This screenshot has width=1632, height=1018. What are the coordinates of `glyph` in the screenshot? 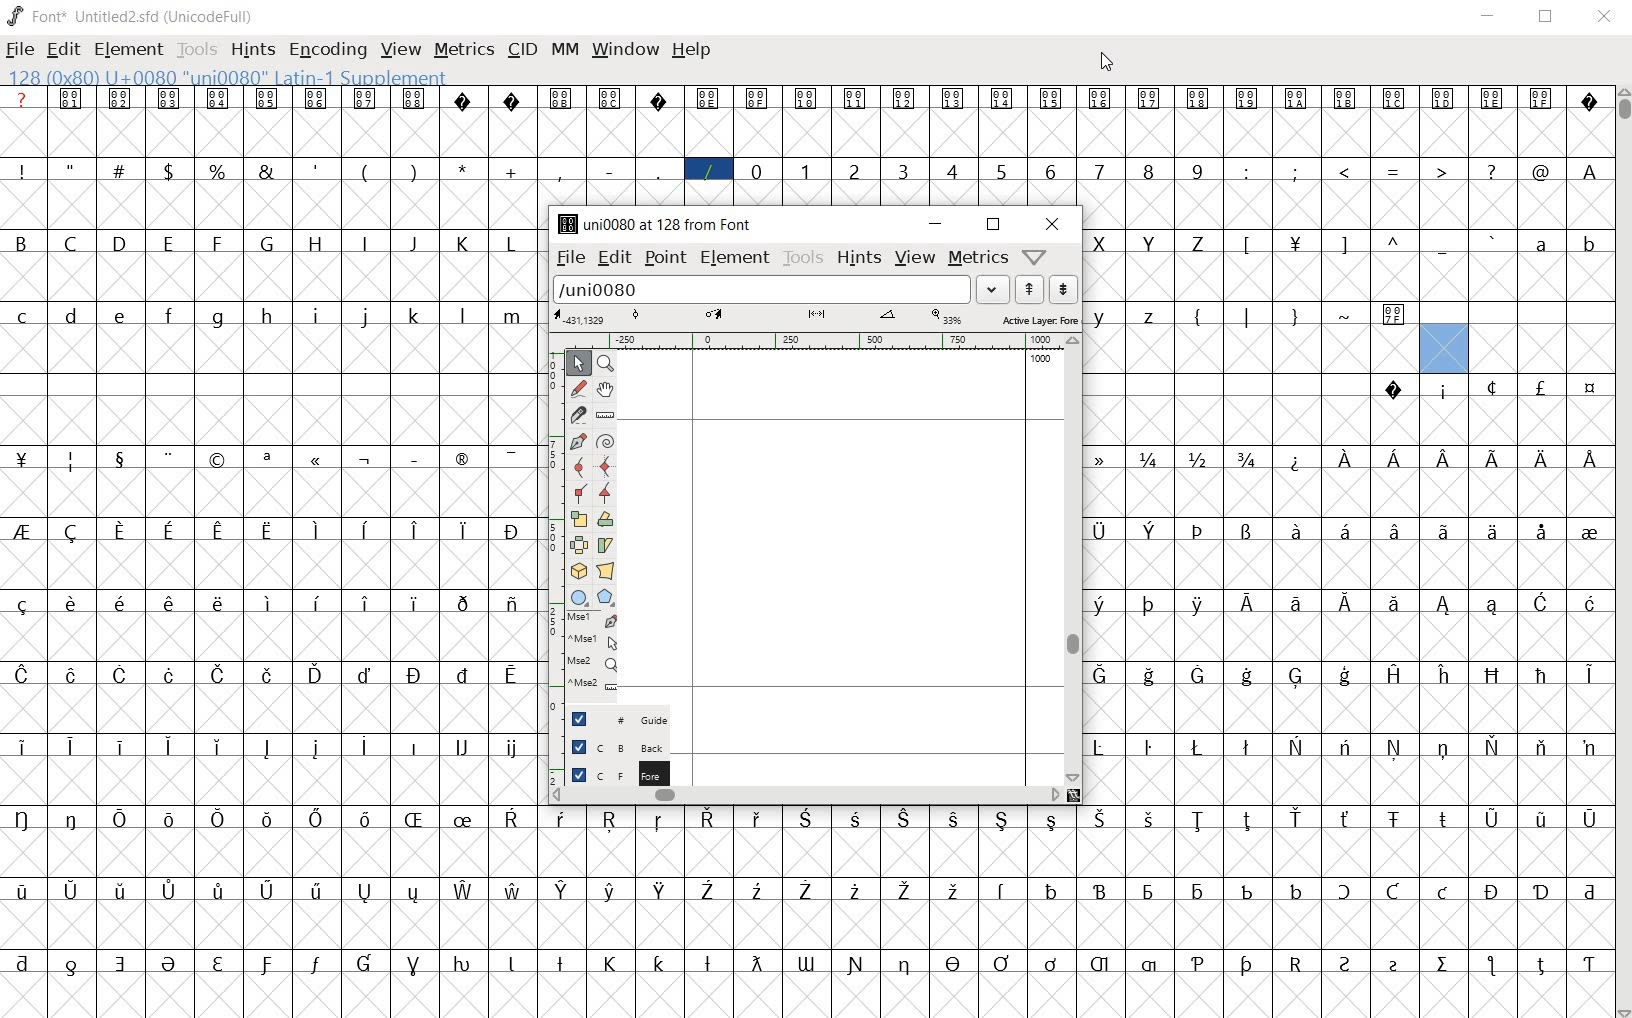 It's located at (168, 747).